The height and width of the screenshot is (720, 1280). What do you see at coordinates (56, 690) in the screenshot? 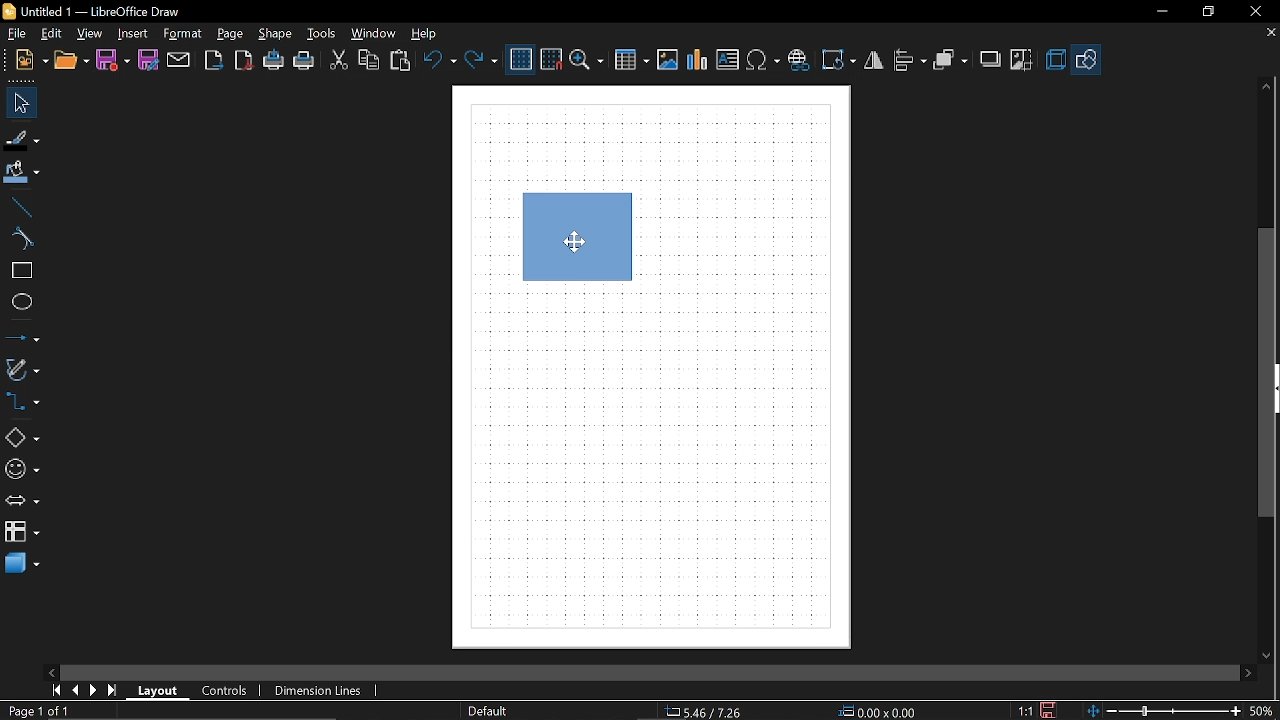
I see `go to first page` at bounding box center [56, 690].